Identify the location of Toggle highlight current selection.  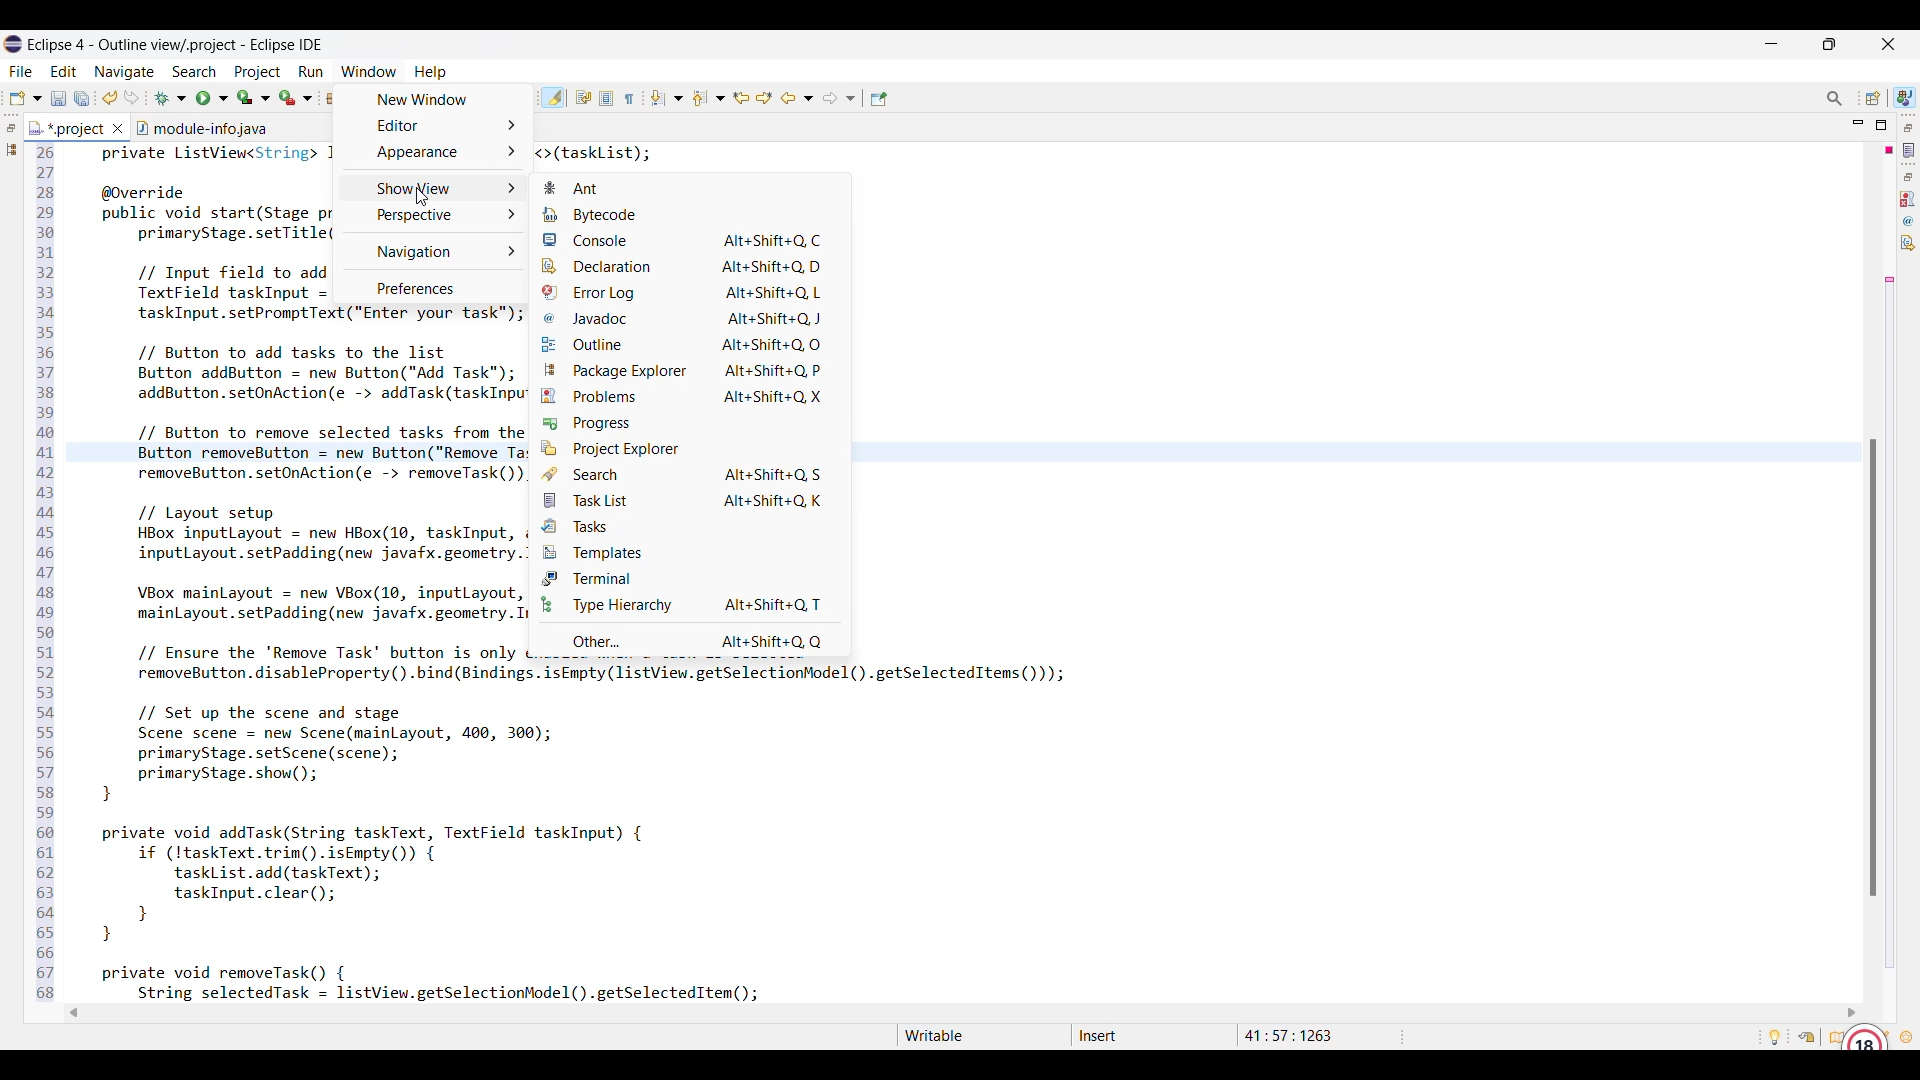
(553, 98).